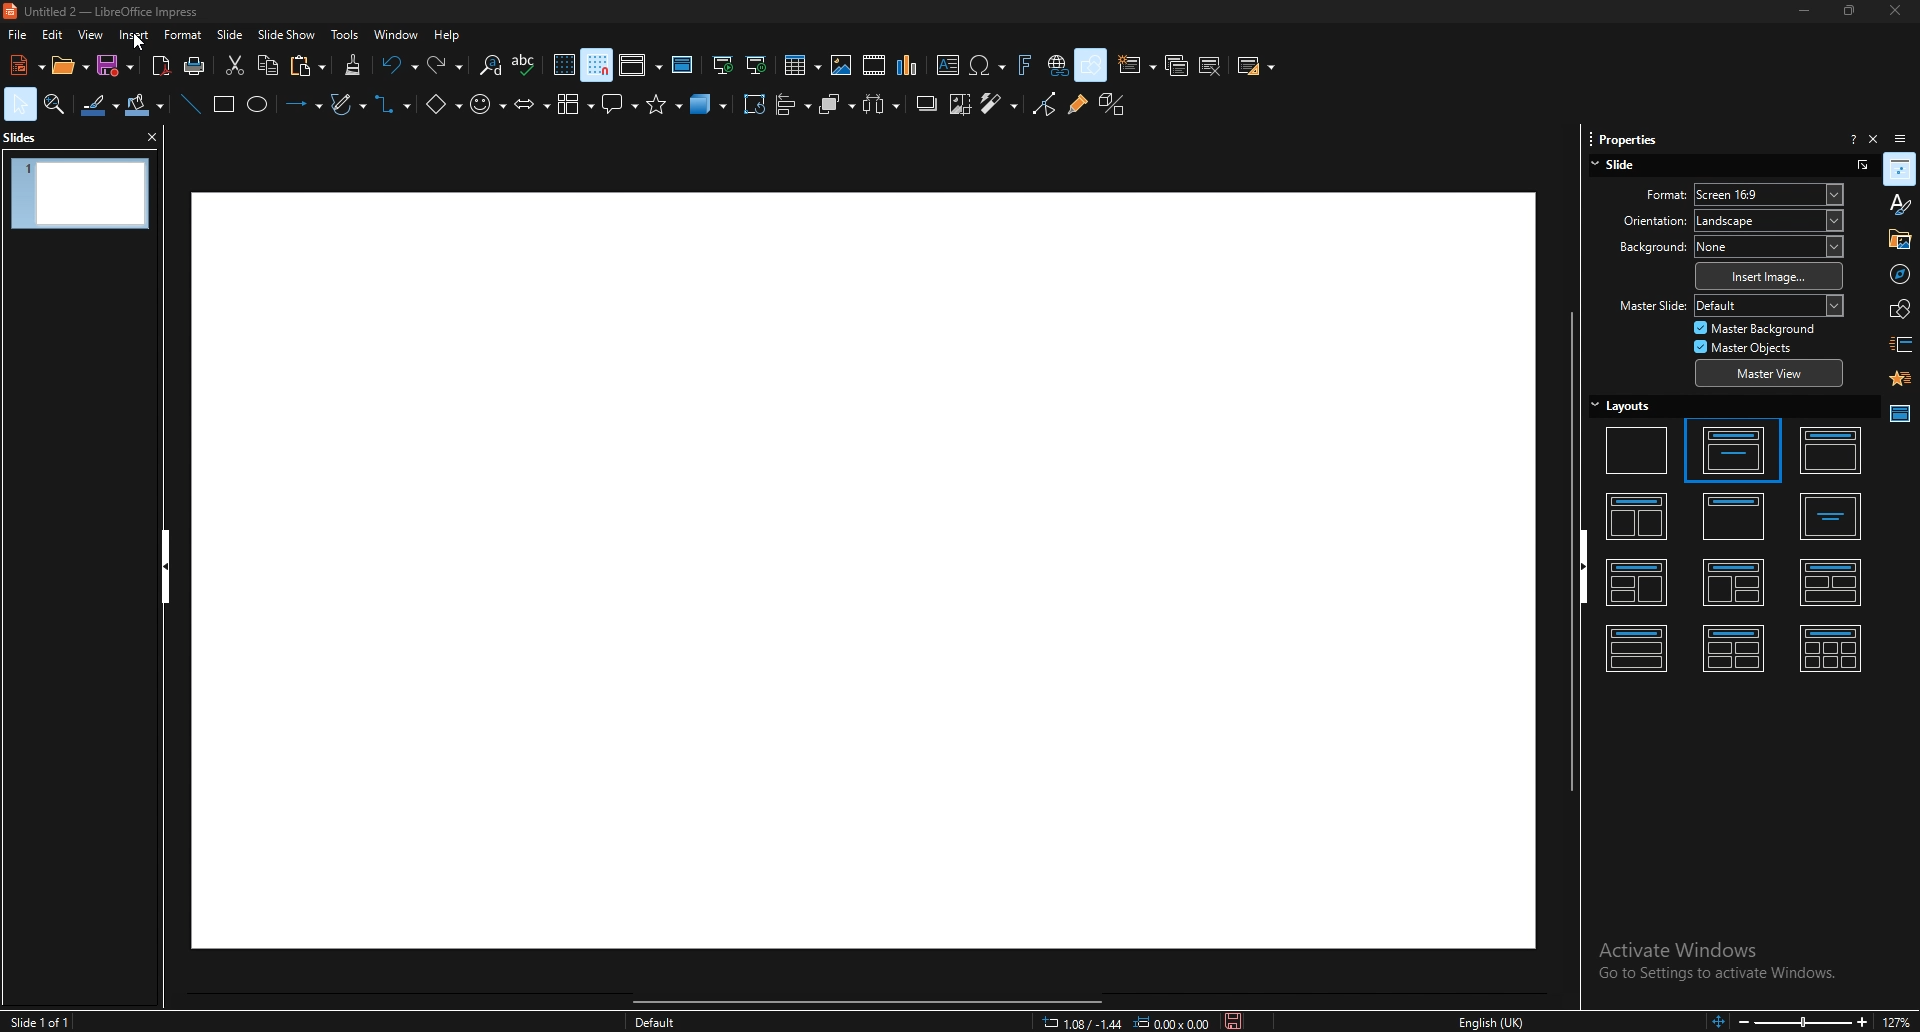 This screenshot has height=1032, width=1920. Describe the element at coordinates (1756, 328) in the screenshot. I see `master background` at that location.